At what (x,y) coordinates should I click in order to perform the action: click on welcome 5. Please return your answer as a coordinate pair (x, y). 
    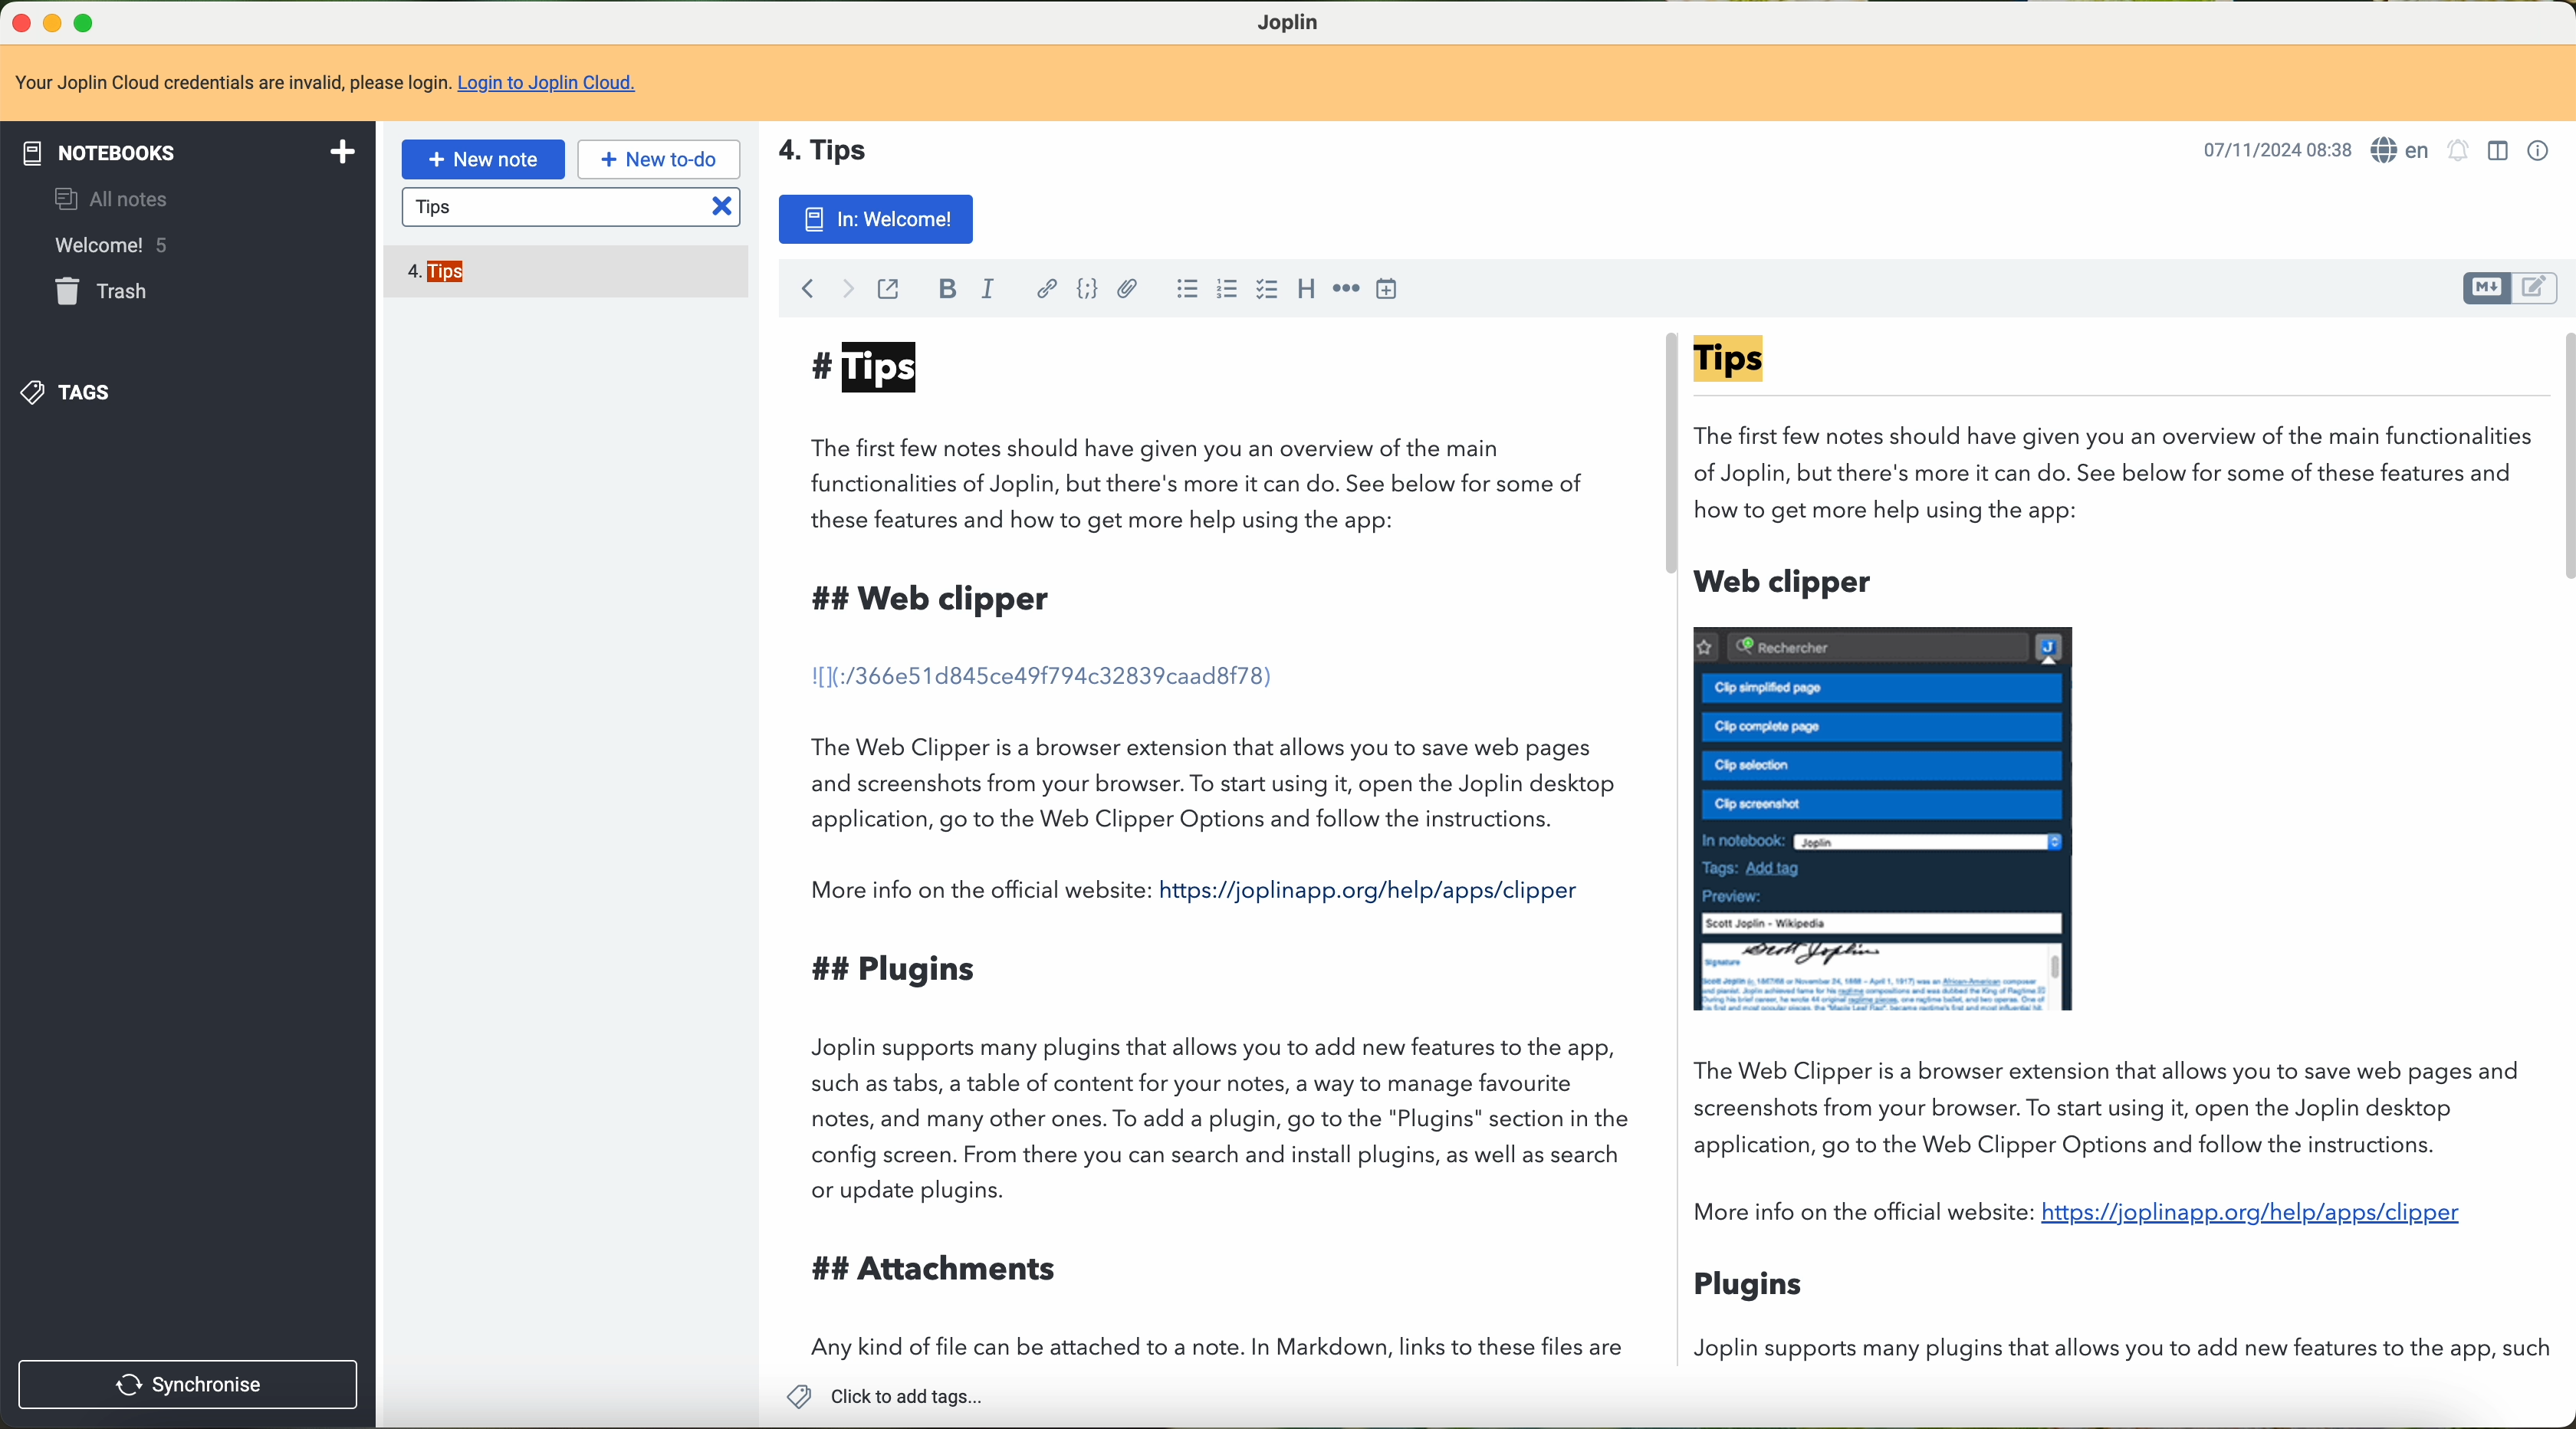
    Looking at the image, I should click on (187, 245).